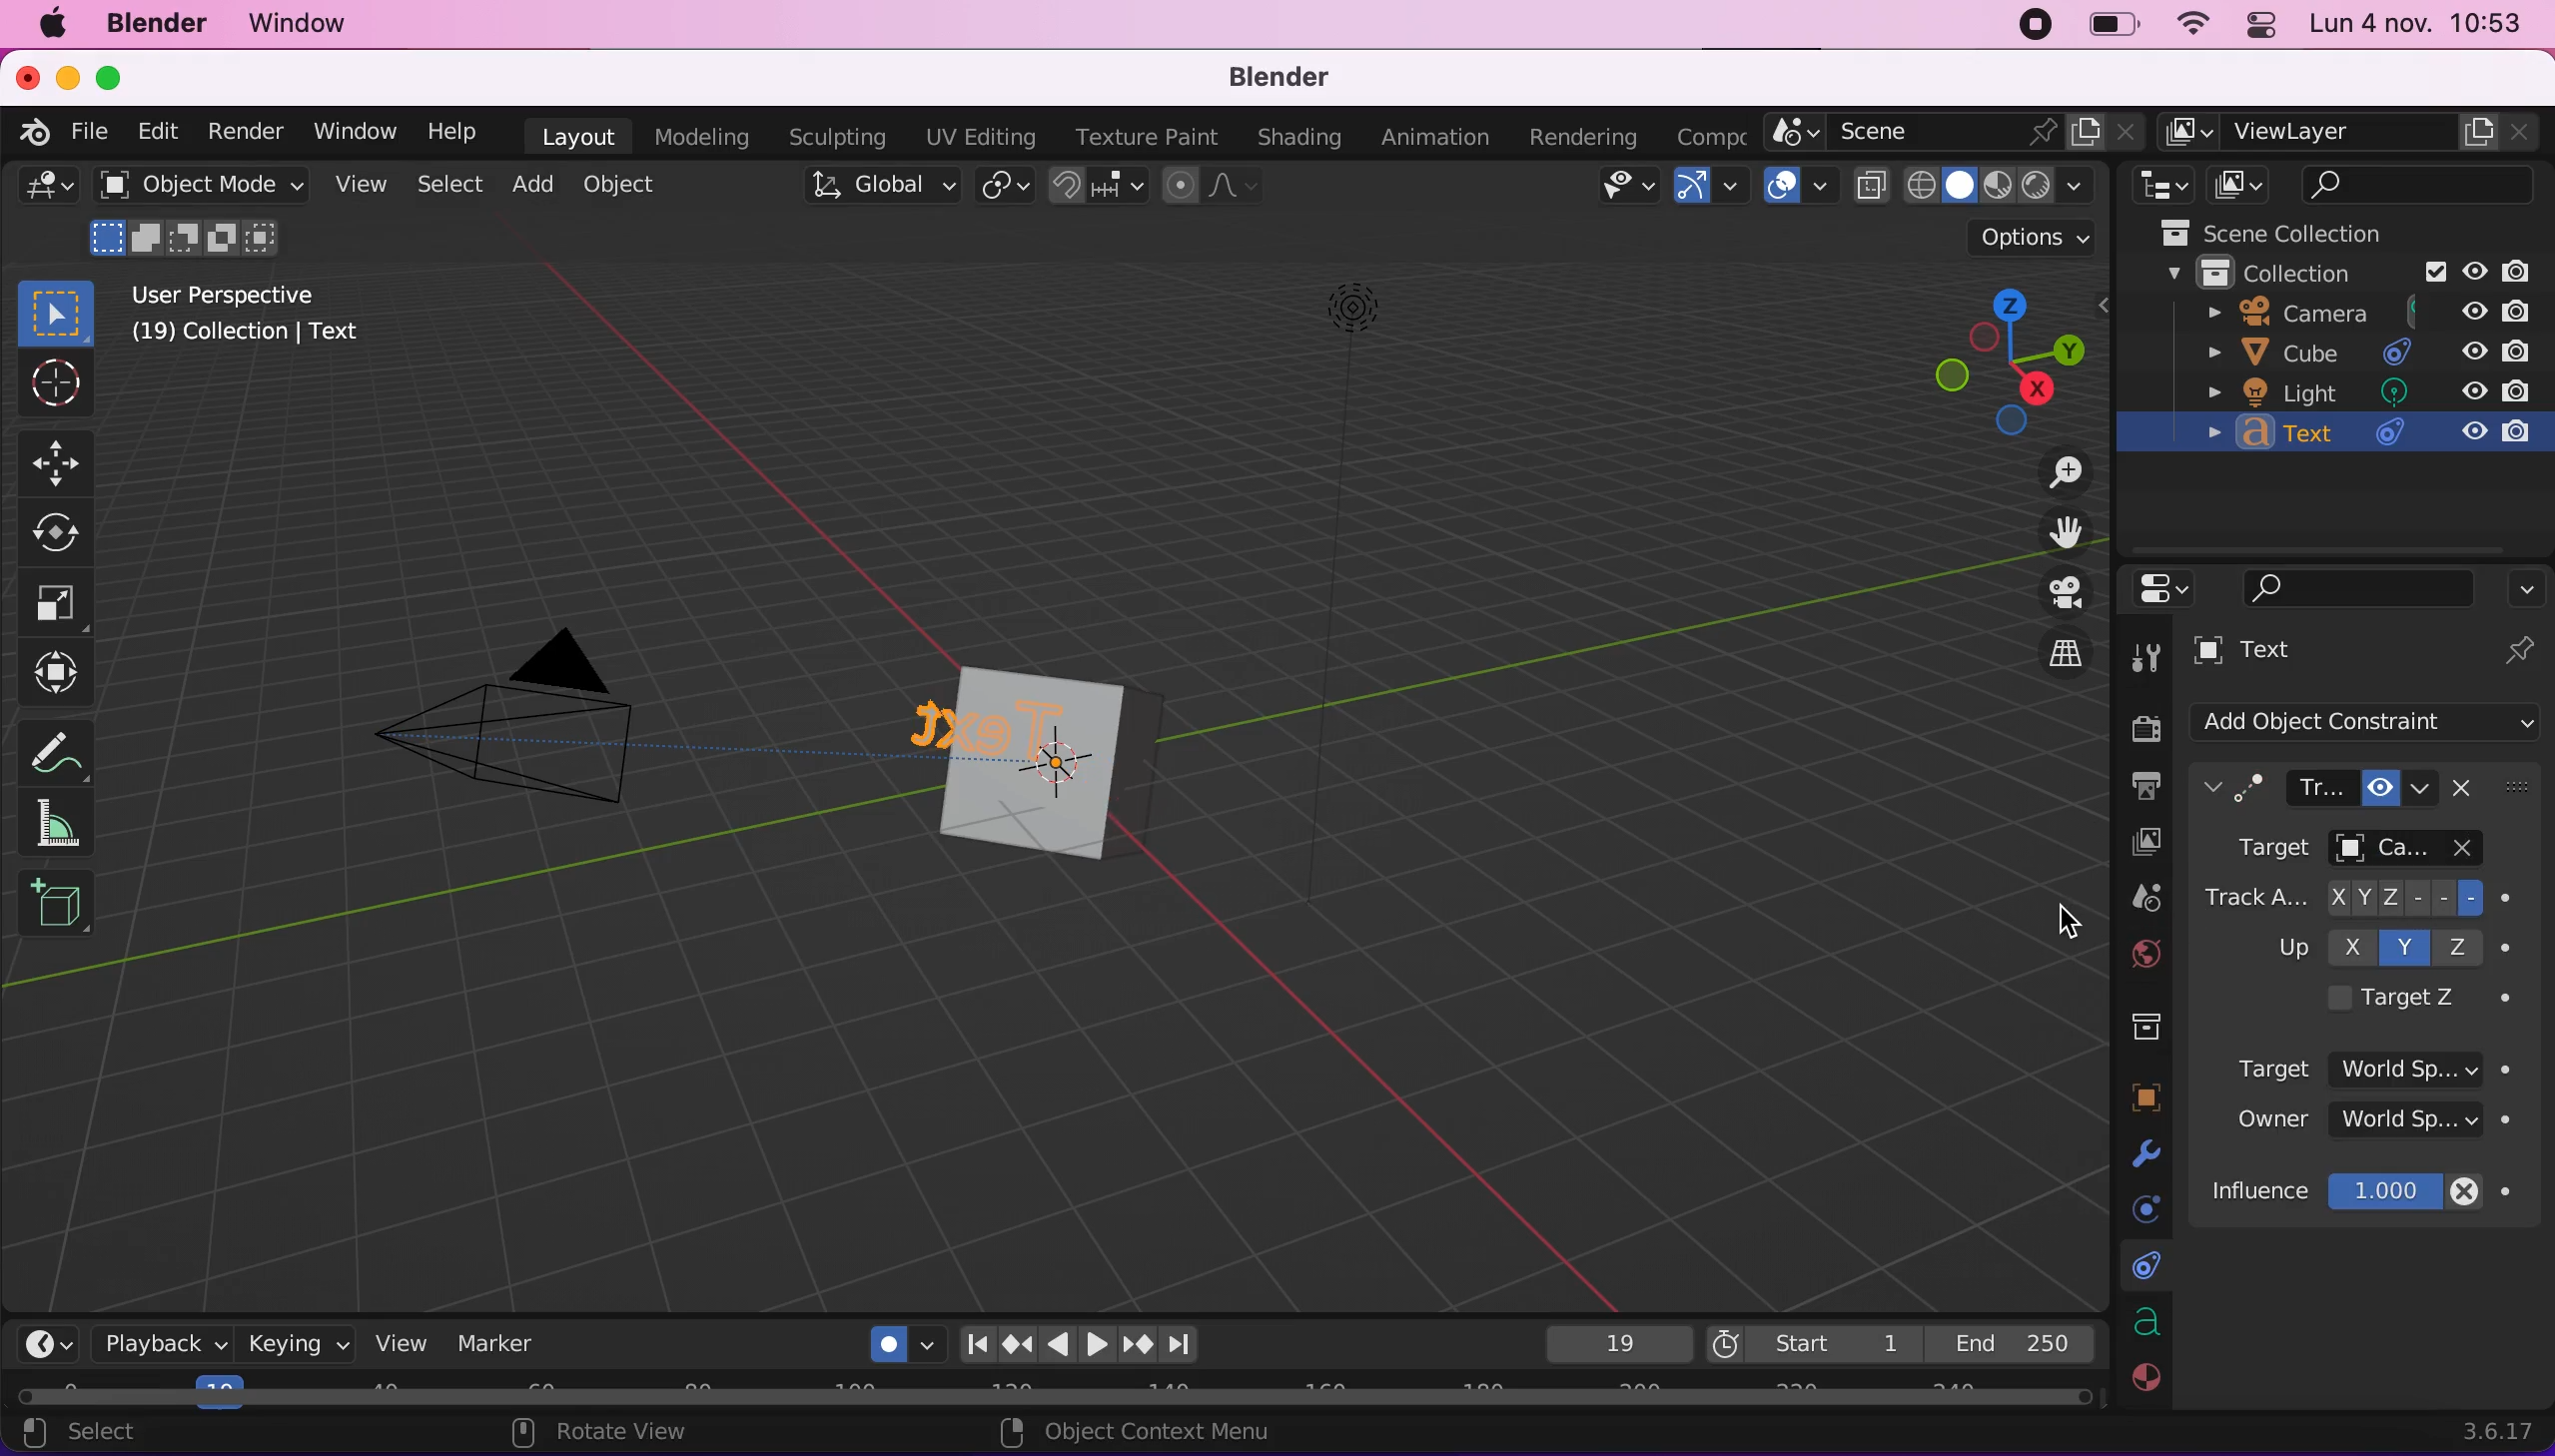 The height and width of the screenshot is (1456, 2555). I want to click on overlays, so click(1795, 185).